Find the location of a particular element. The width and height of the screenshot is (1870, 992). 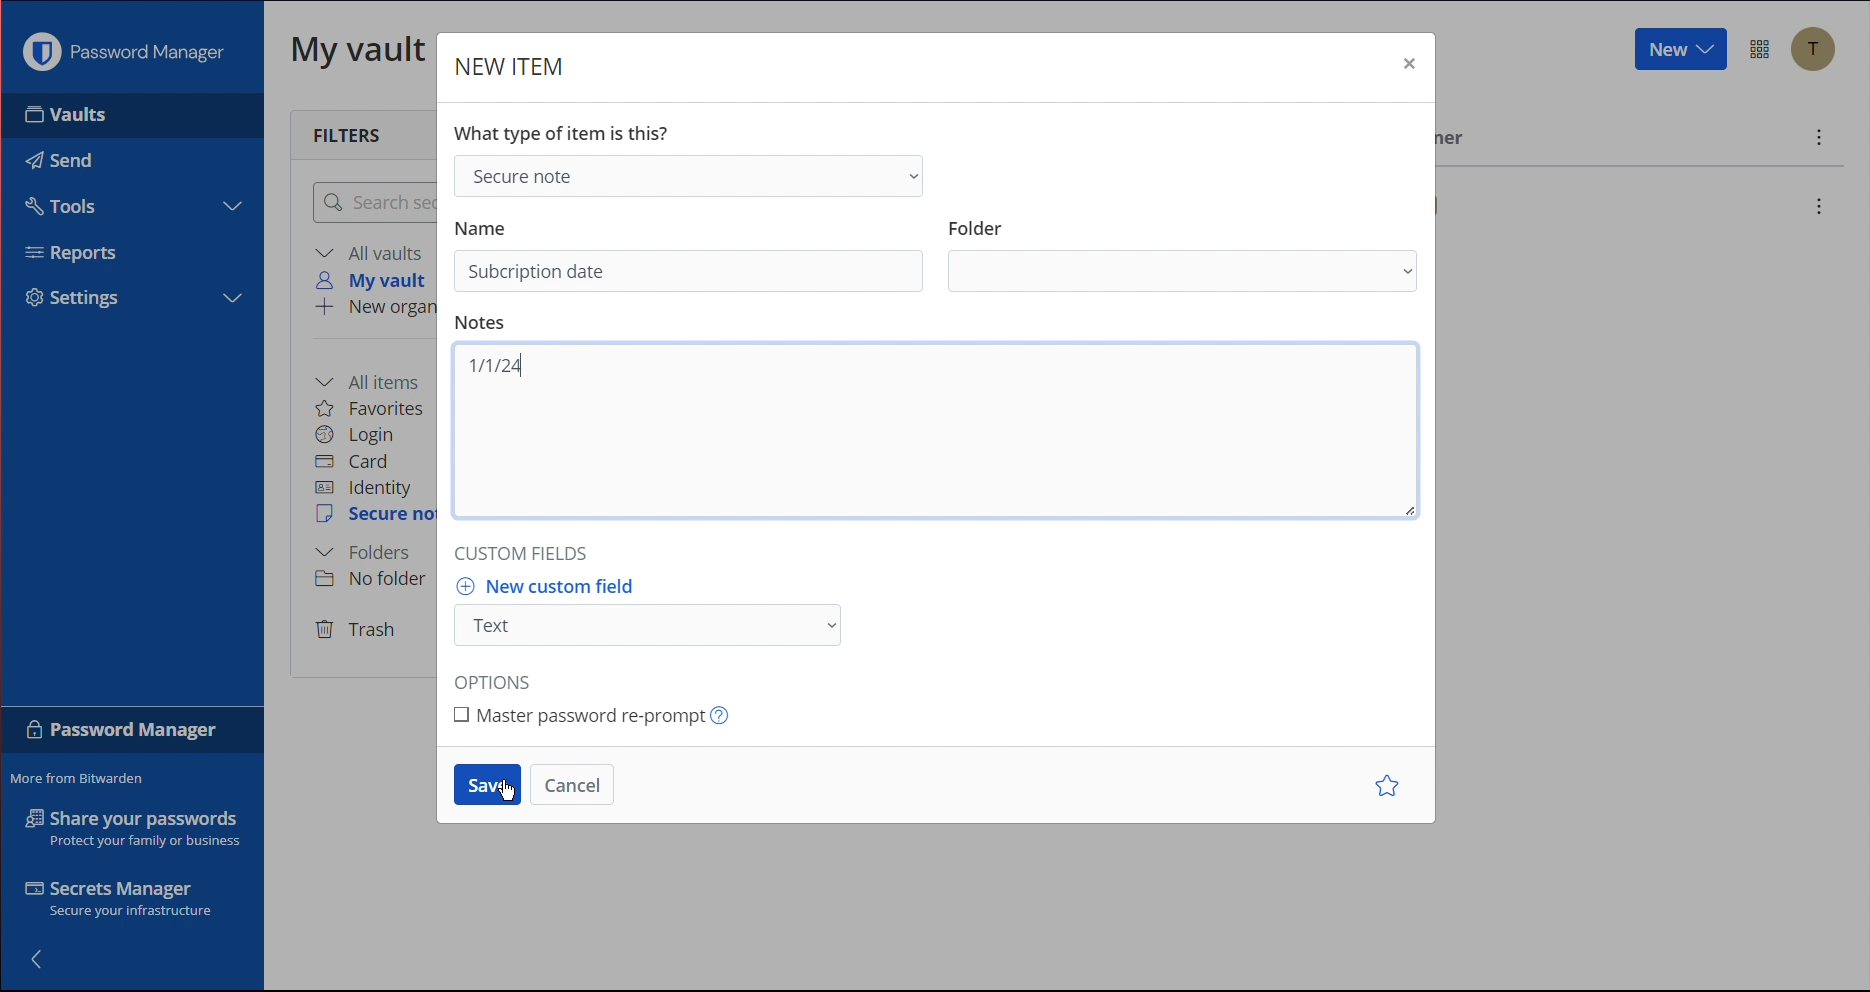

Options is located at coordinates (1762, 50).